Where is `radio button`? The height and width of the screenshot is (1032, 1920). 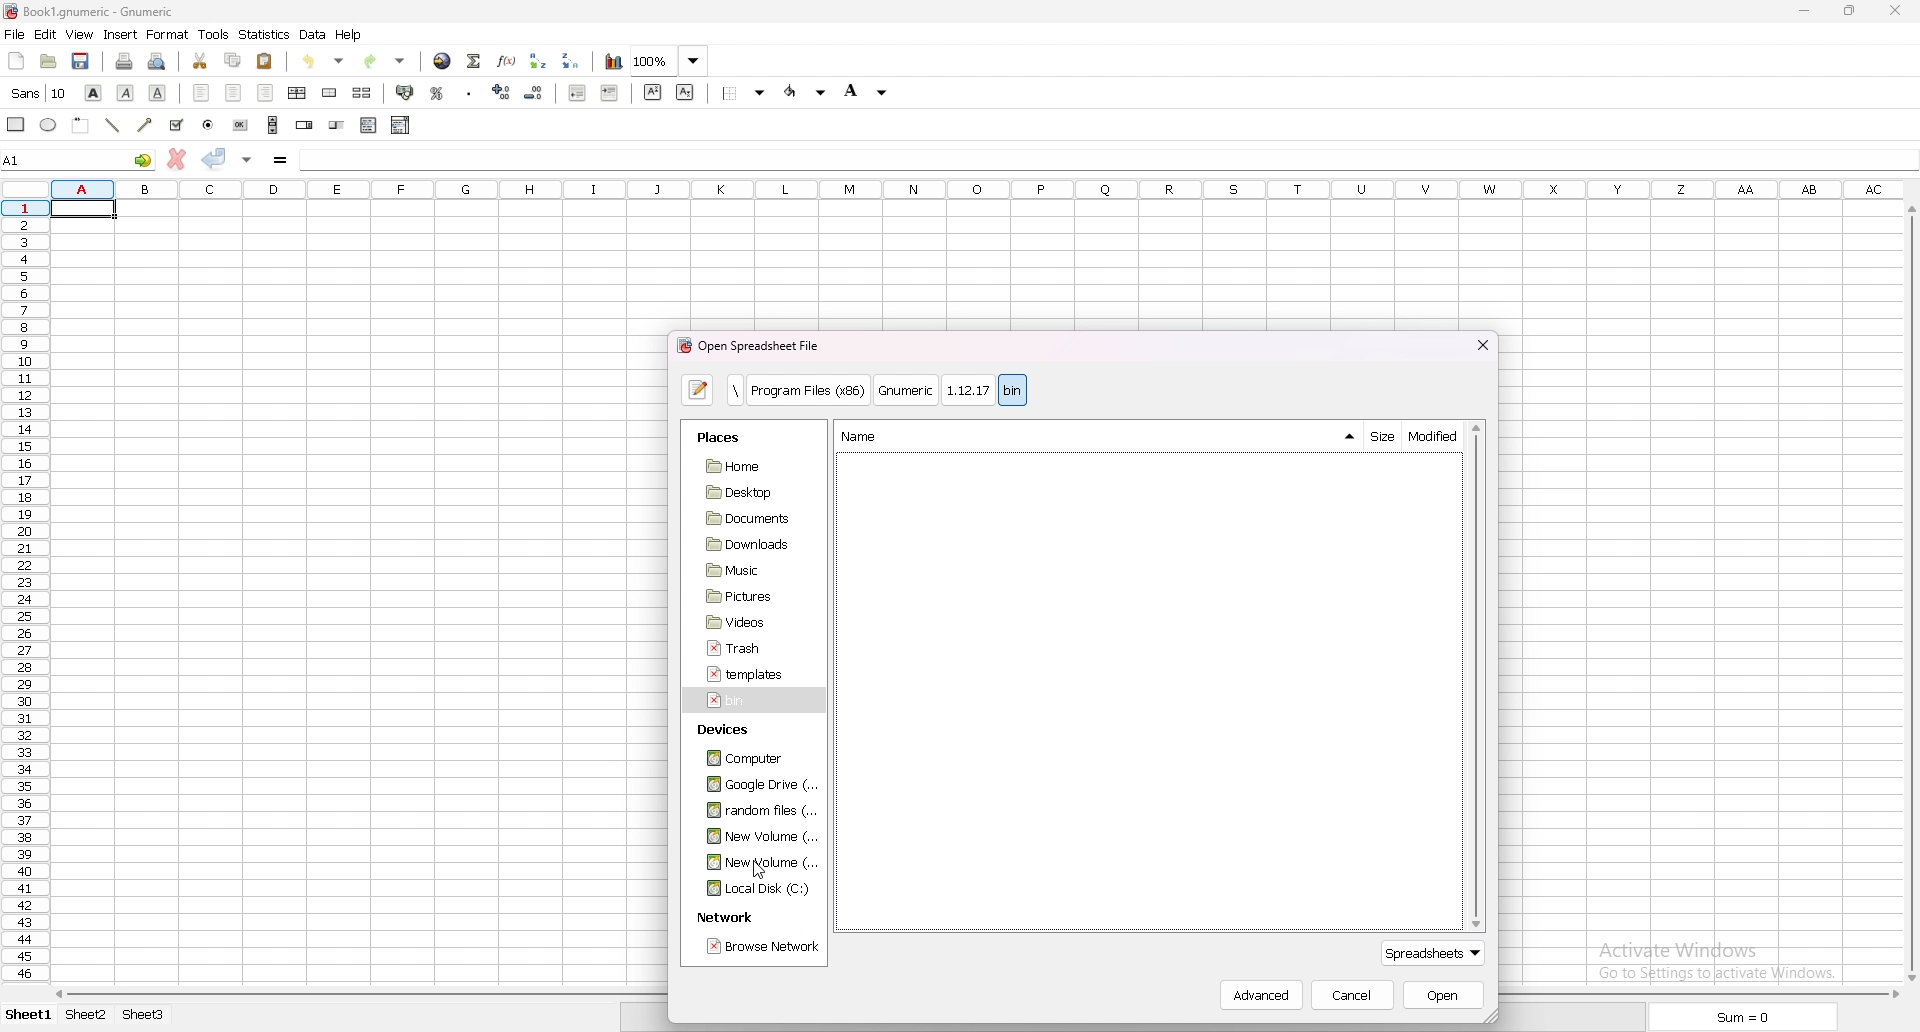
radio button is located at coordinates (208, 125).